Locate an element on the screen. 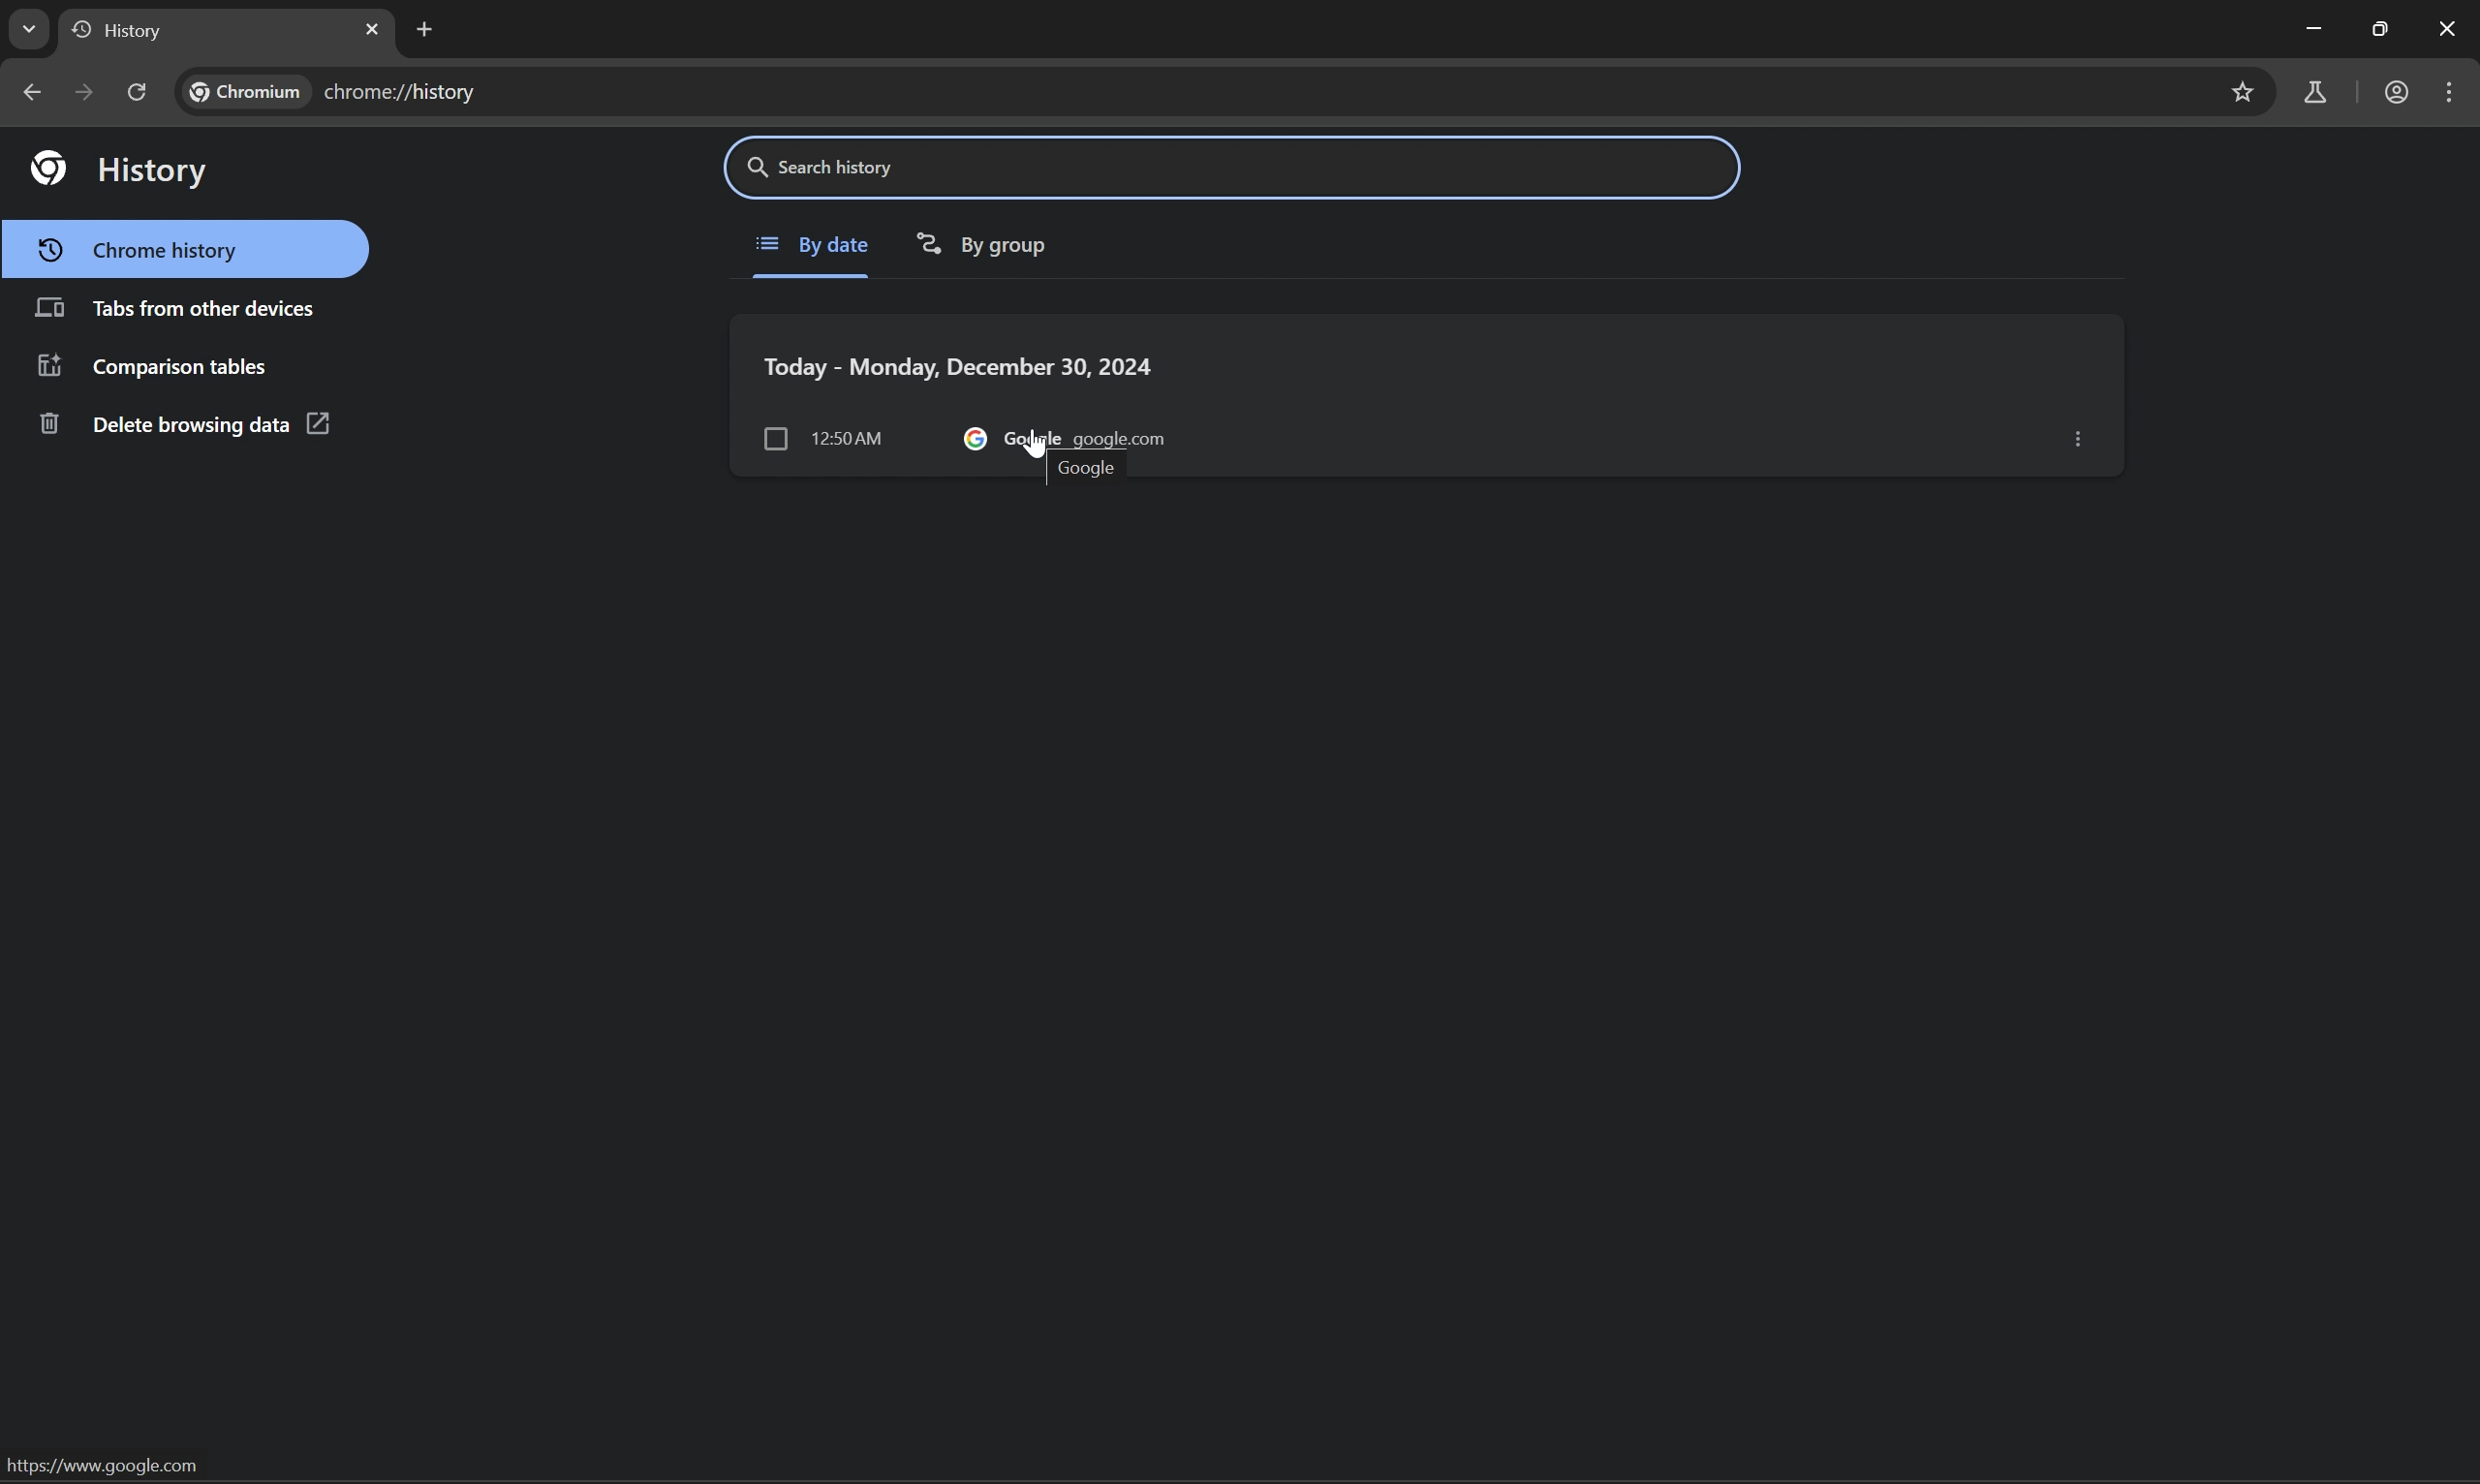  reload is located at coordinates (143, 90).